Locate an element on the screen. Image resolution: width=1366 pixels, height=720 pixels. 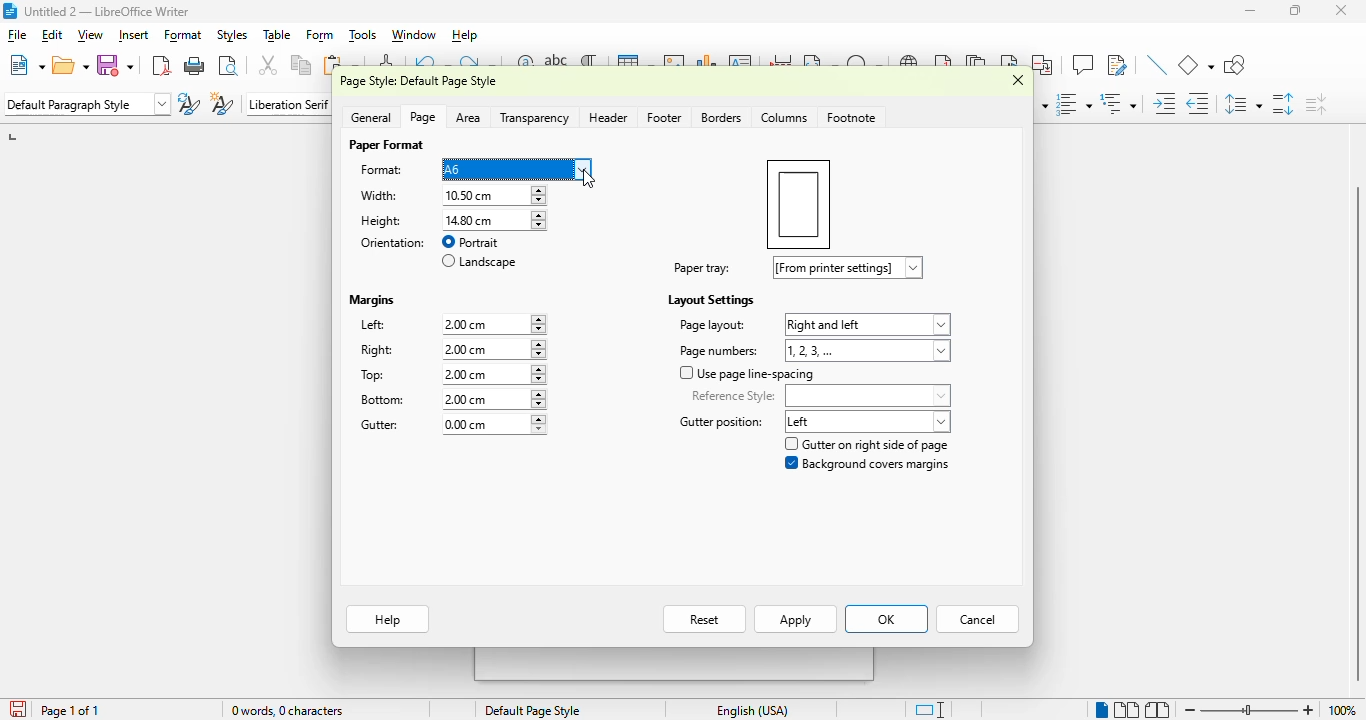
styles is located at coordinates (232, 35).